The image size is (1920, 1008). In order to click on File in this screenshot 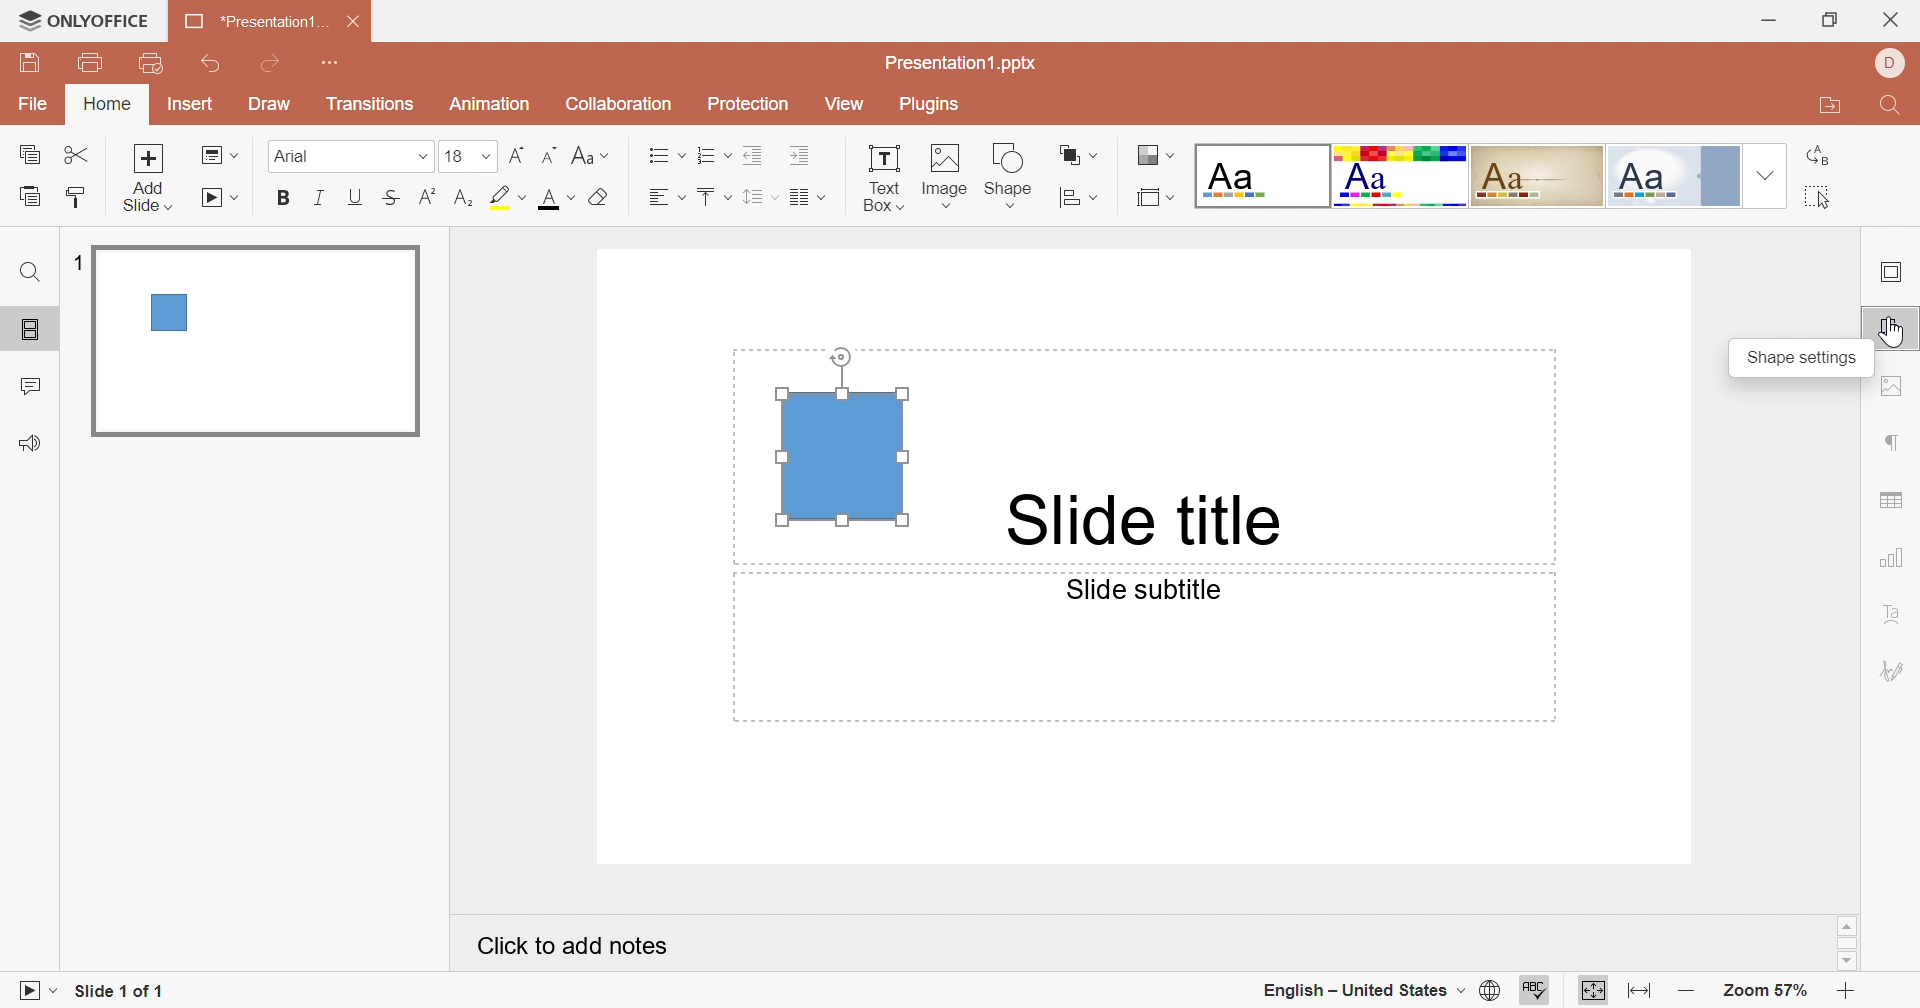, I will do `click(33, 105)`.